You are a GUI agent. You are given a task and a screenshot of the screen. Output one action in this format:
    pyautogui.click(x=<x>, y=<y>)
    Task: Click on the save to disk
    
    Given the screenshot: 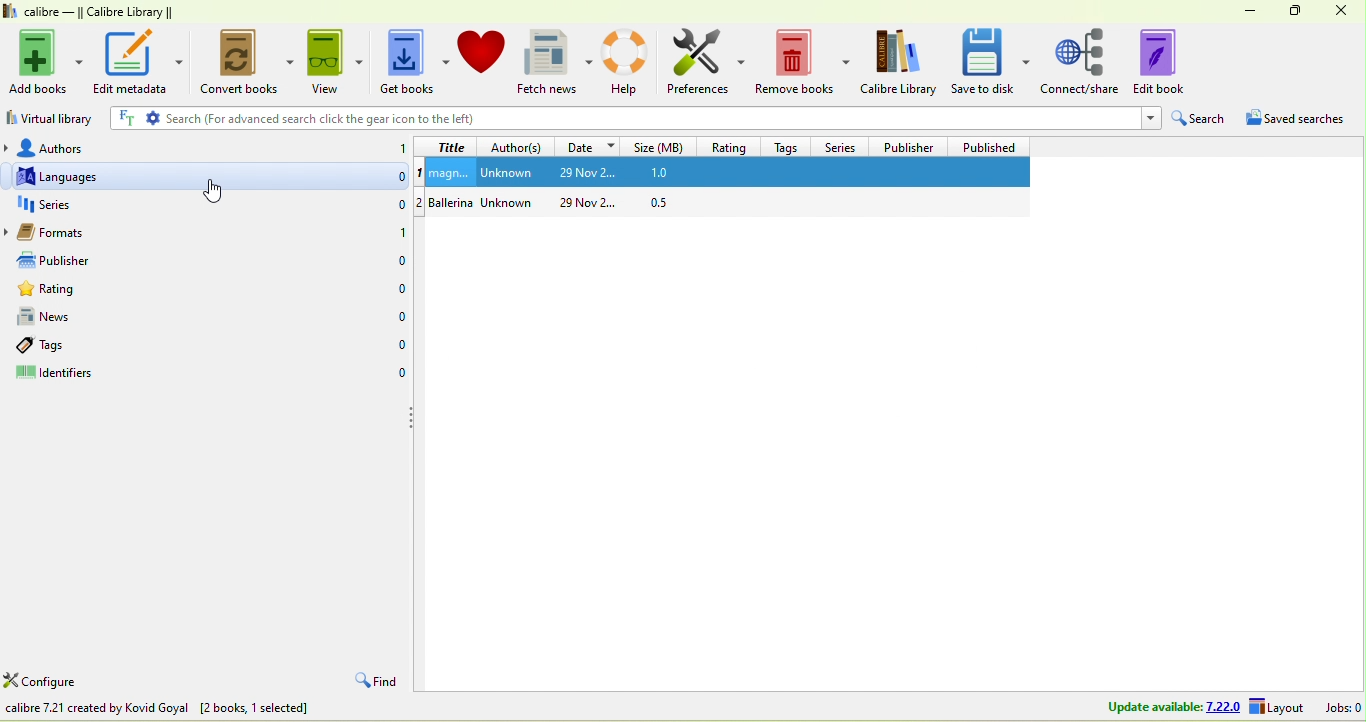 What is the action you would take?
    pyautogui.click(x=992, y=63)
    